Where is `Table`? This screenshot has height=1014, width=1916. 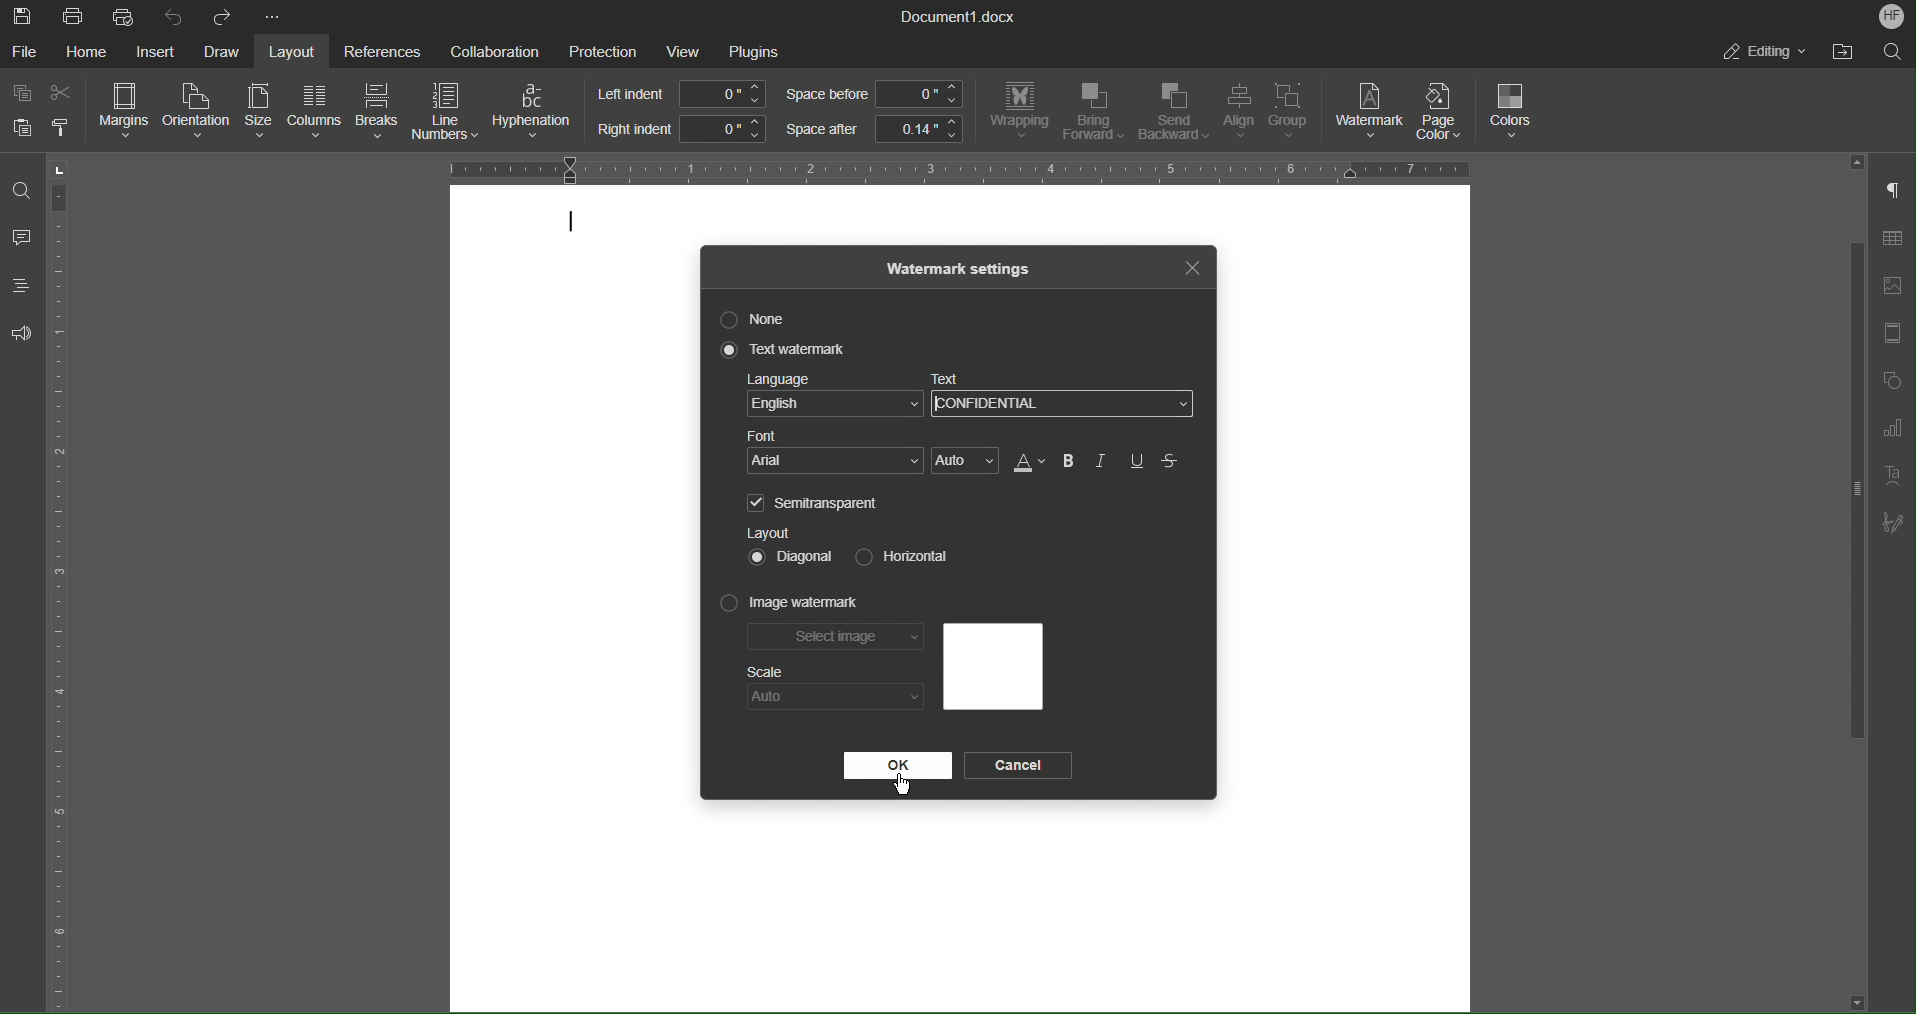
Table is located at coordinates (1892, 242).